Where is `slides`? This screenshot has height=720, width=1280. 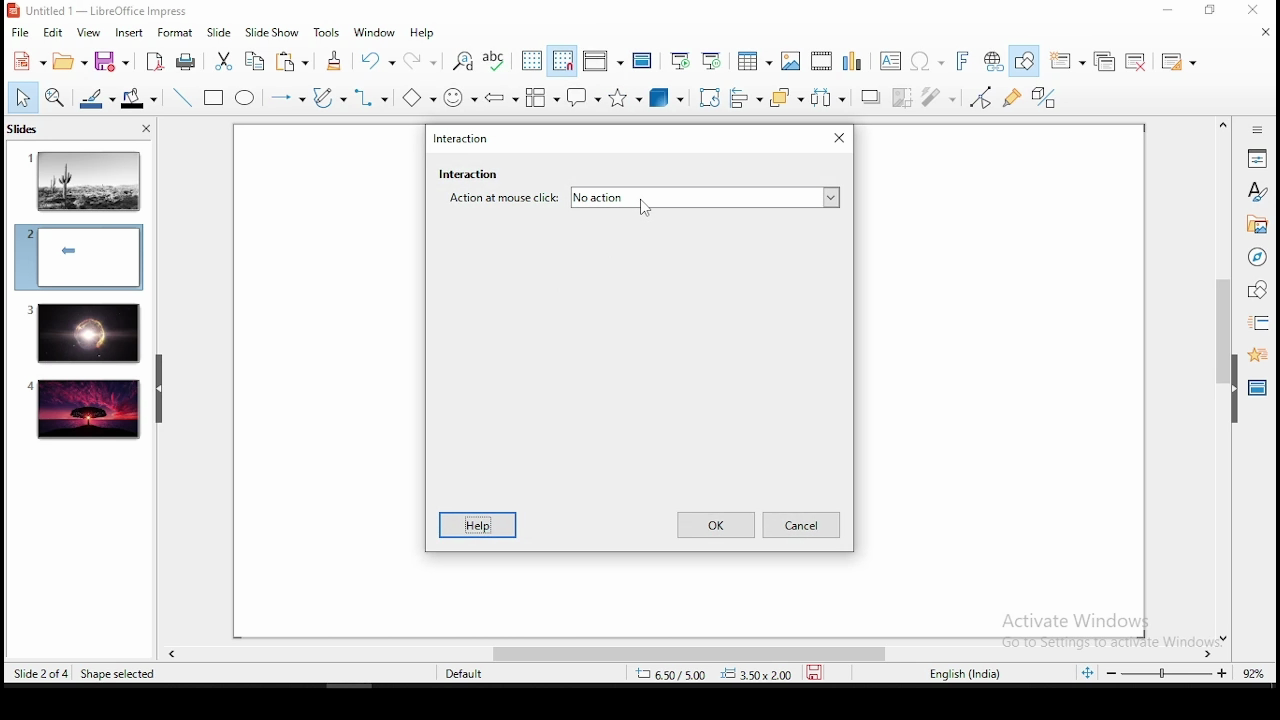 slides is located at coordinates (25, 131).